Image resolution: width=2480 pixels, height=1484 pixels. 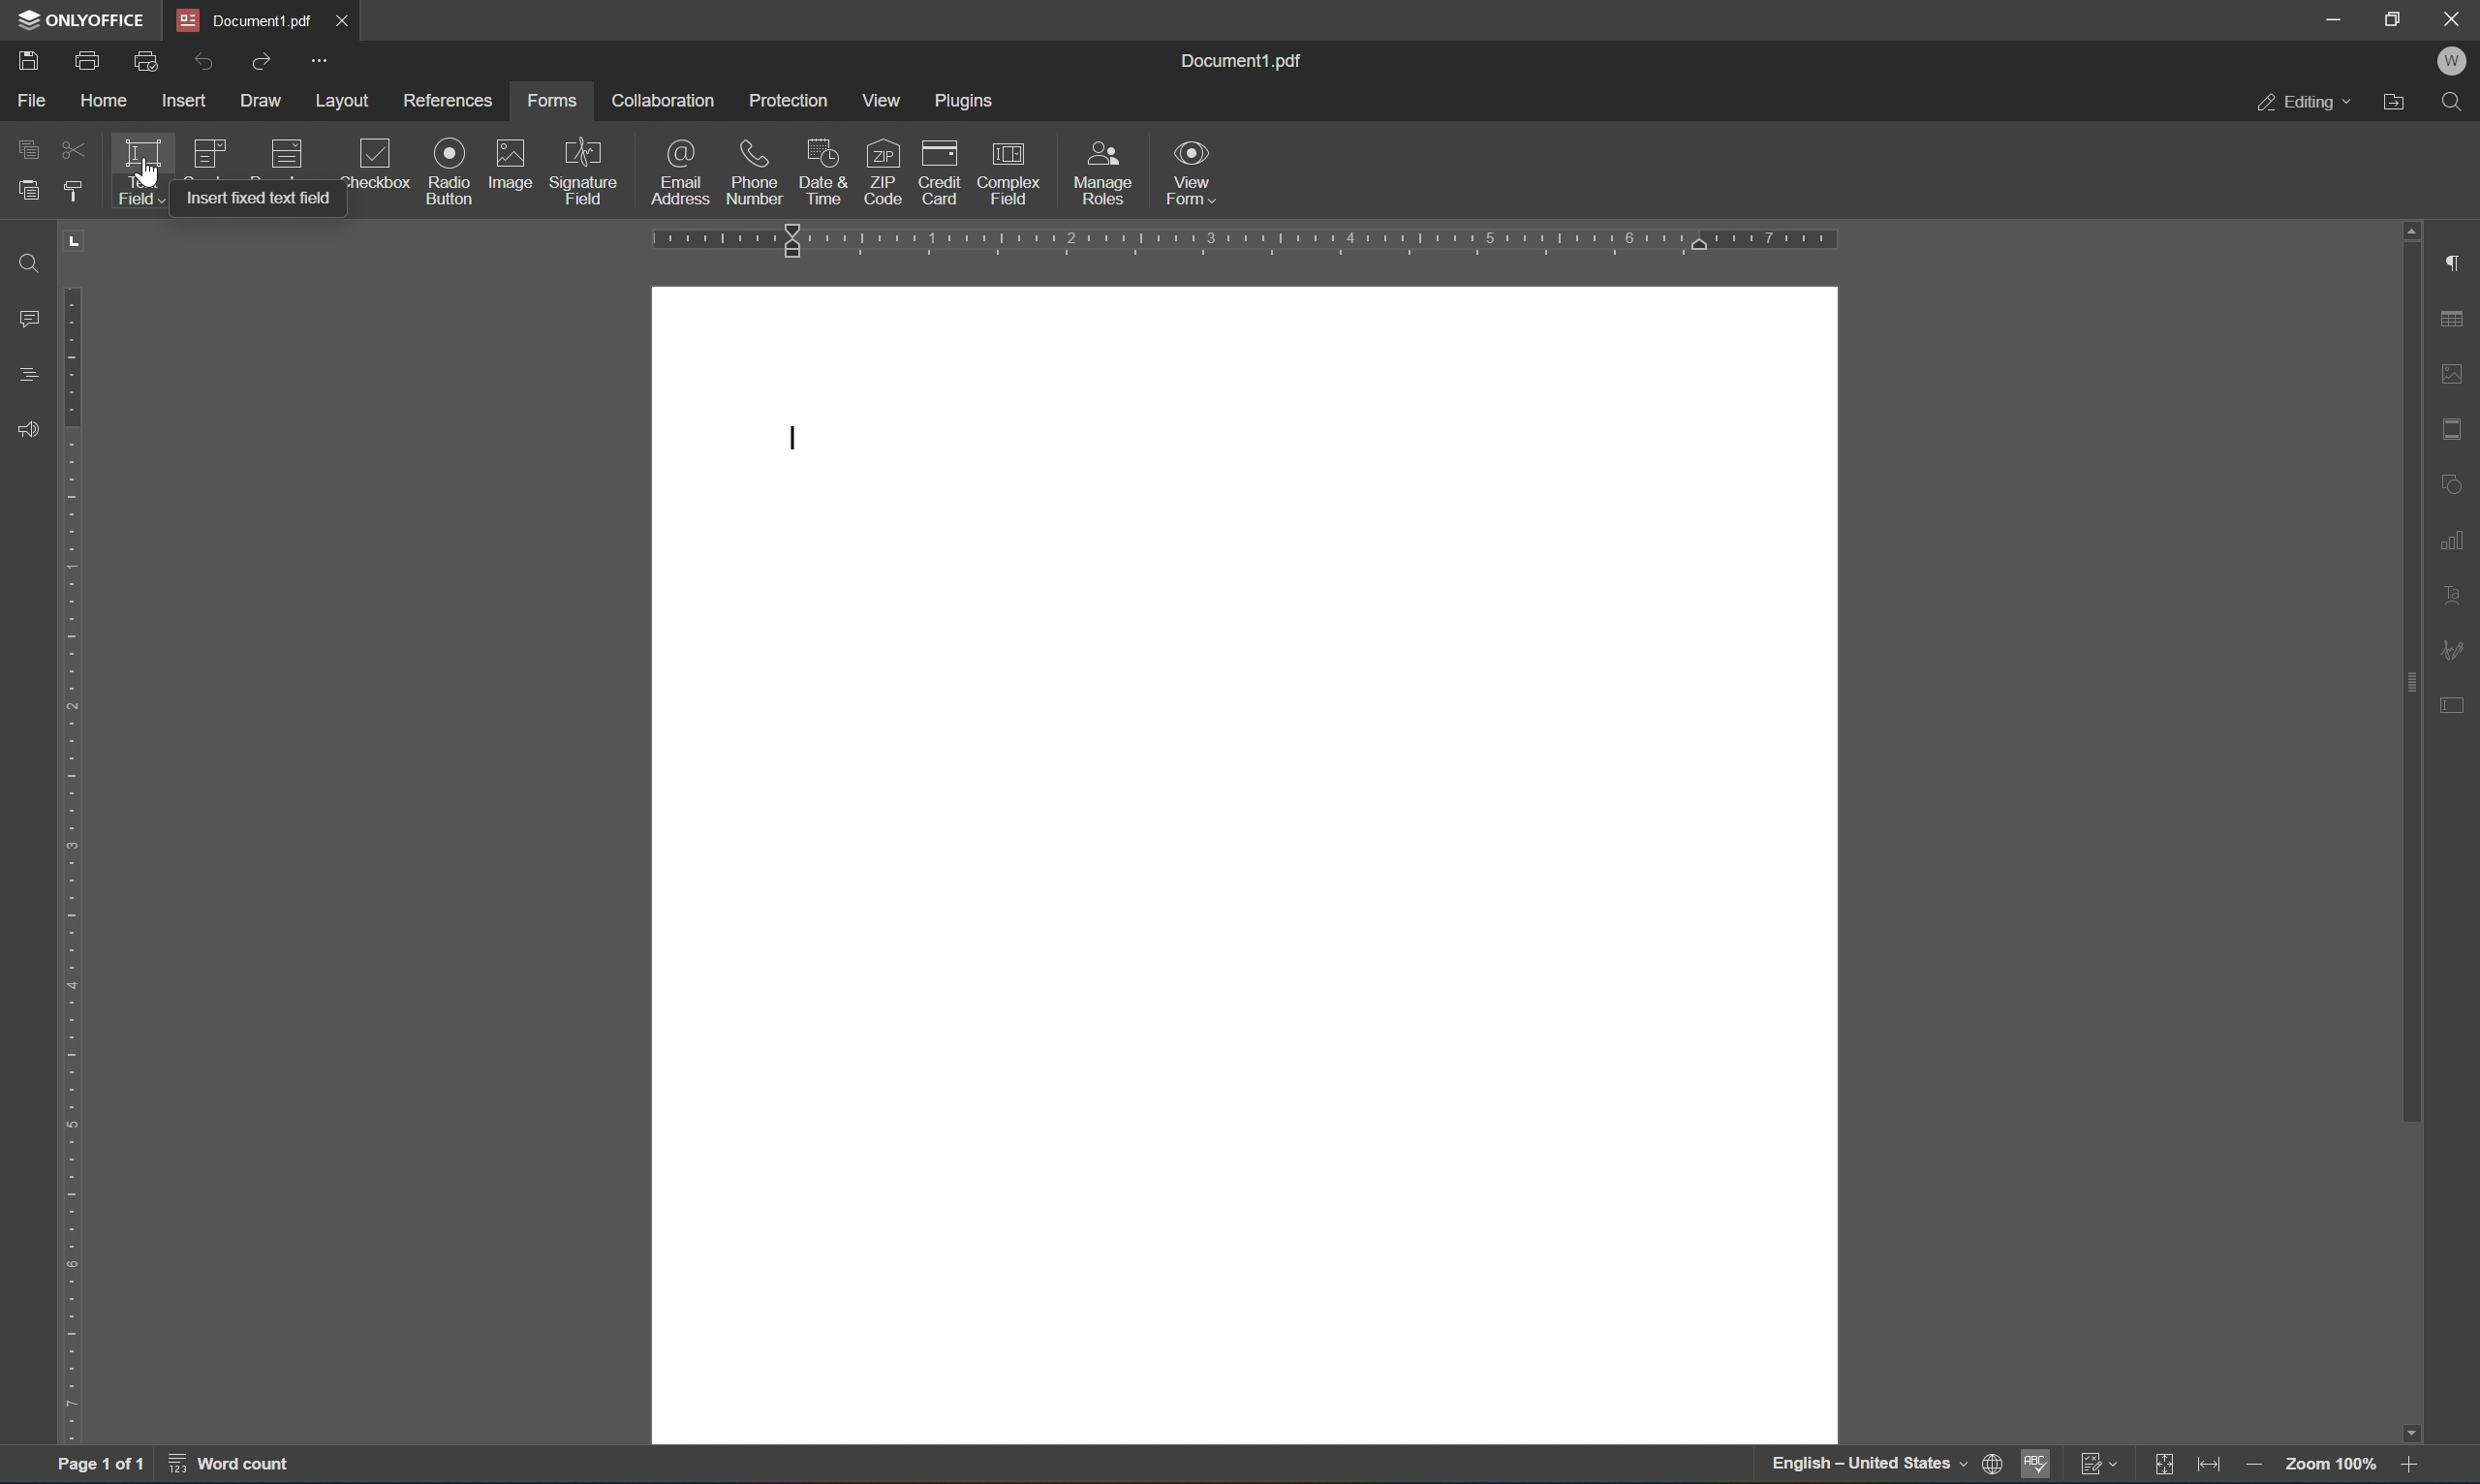 I want to click on chart settings, so click(x=2457, y=540).